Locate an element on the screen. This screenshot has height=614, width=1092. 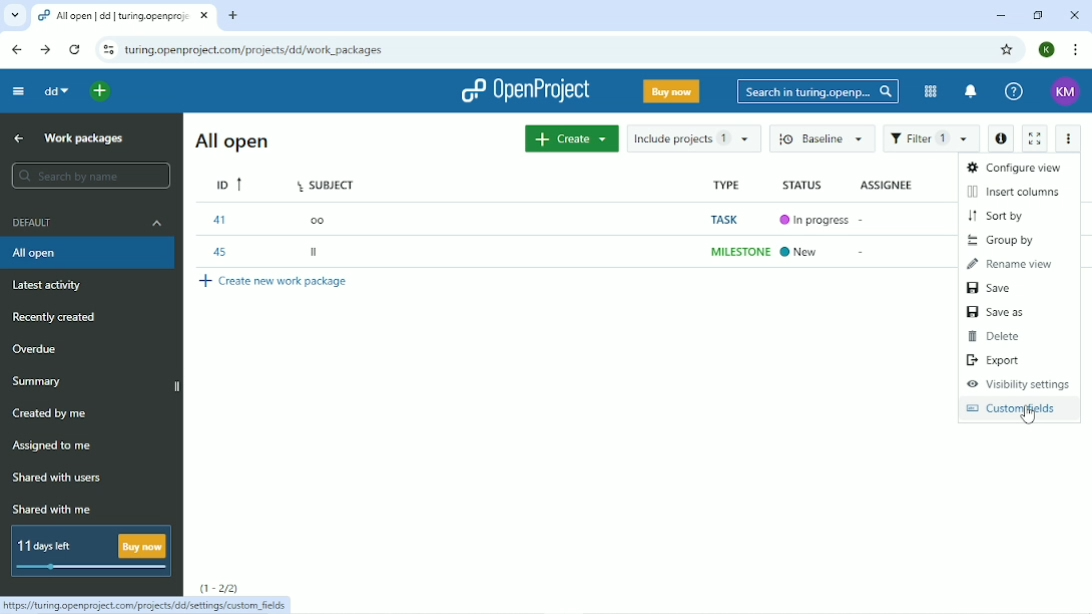
- is located at coordinates (868, 256).